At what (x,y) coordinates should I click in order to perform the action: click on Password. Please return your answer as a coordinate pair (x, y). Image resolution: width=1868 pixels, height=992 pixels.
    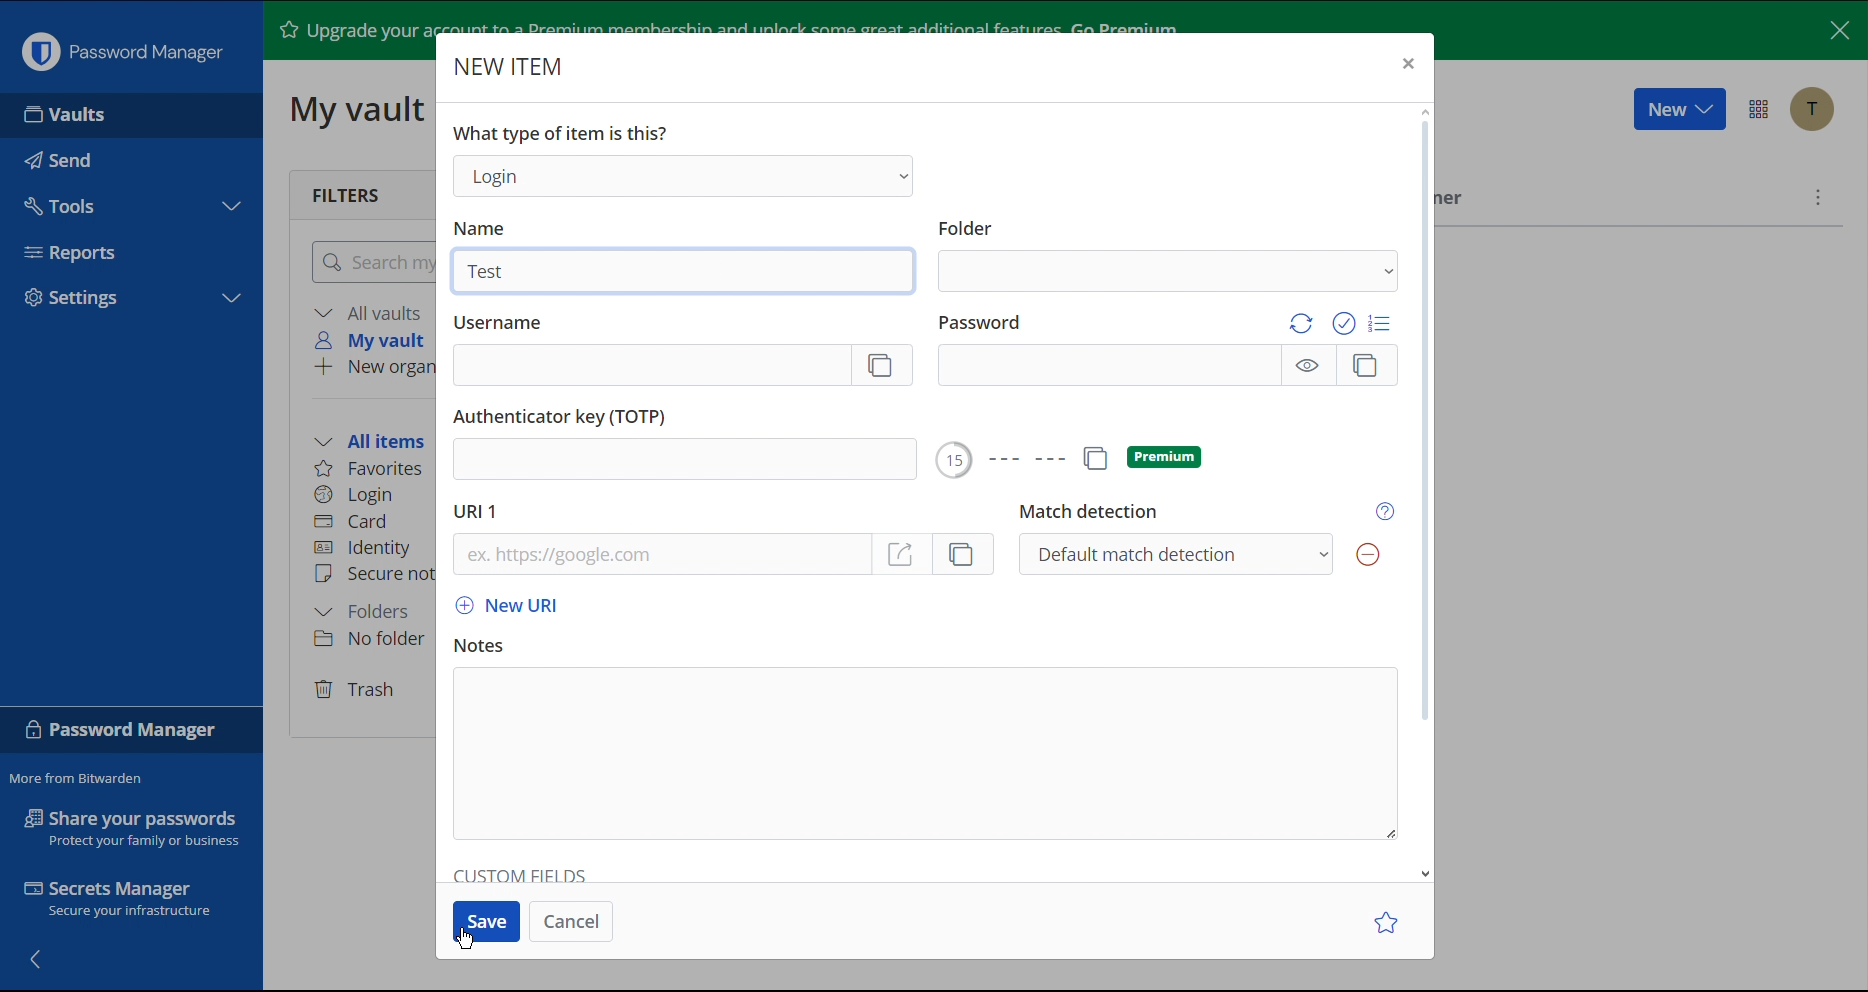
    Looking at the image, I should click on (1169, 349).